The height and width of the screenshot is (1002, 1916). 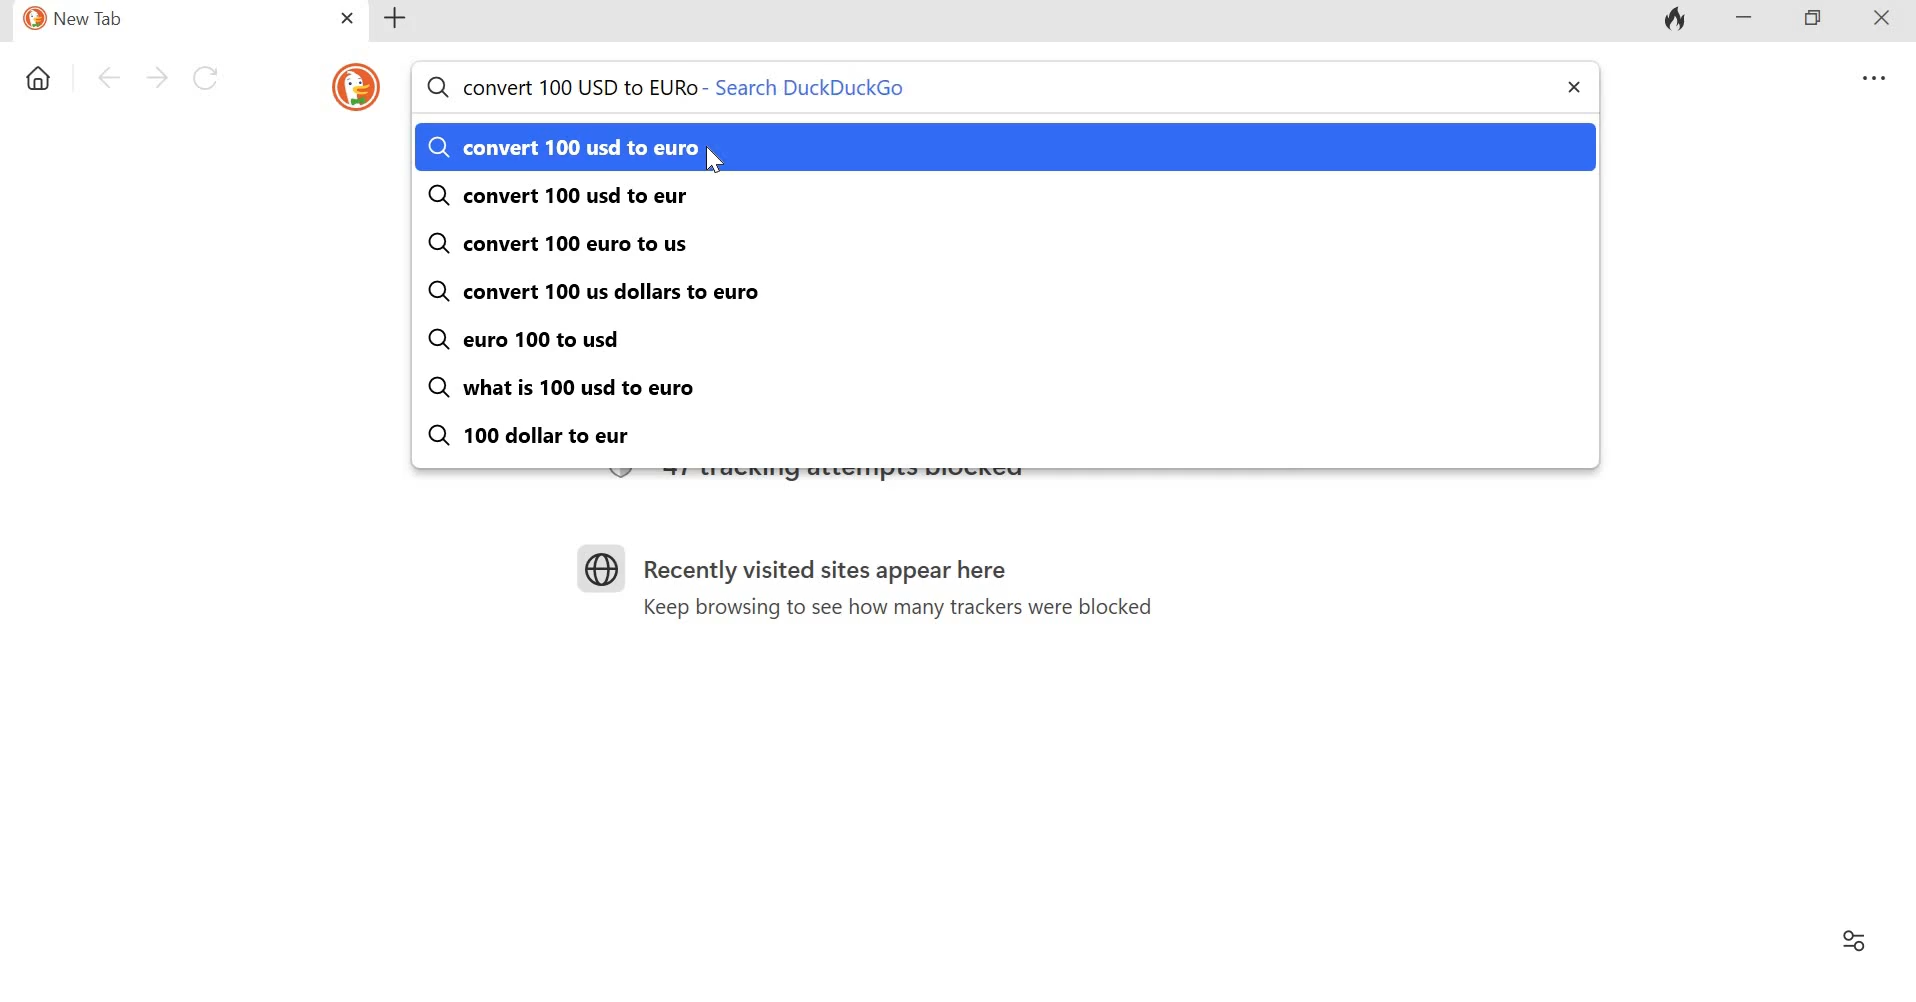 I want to click on Minimize, so click(x=1745, y=20).